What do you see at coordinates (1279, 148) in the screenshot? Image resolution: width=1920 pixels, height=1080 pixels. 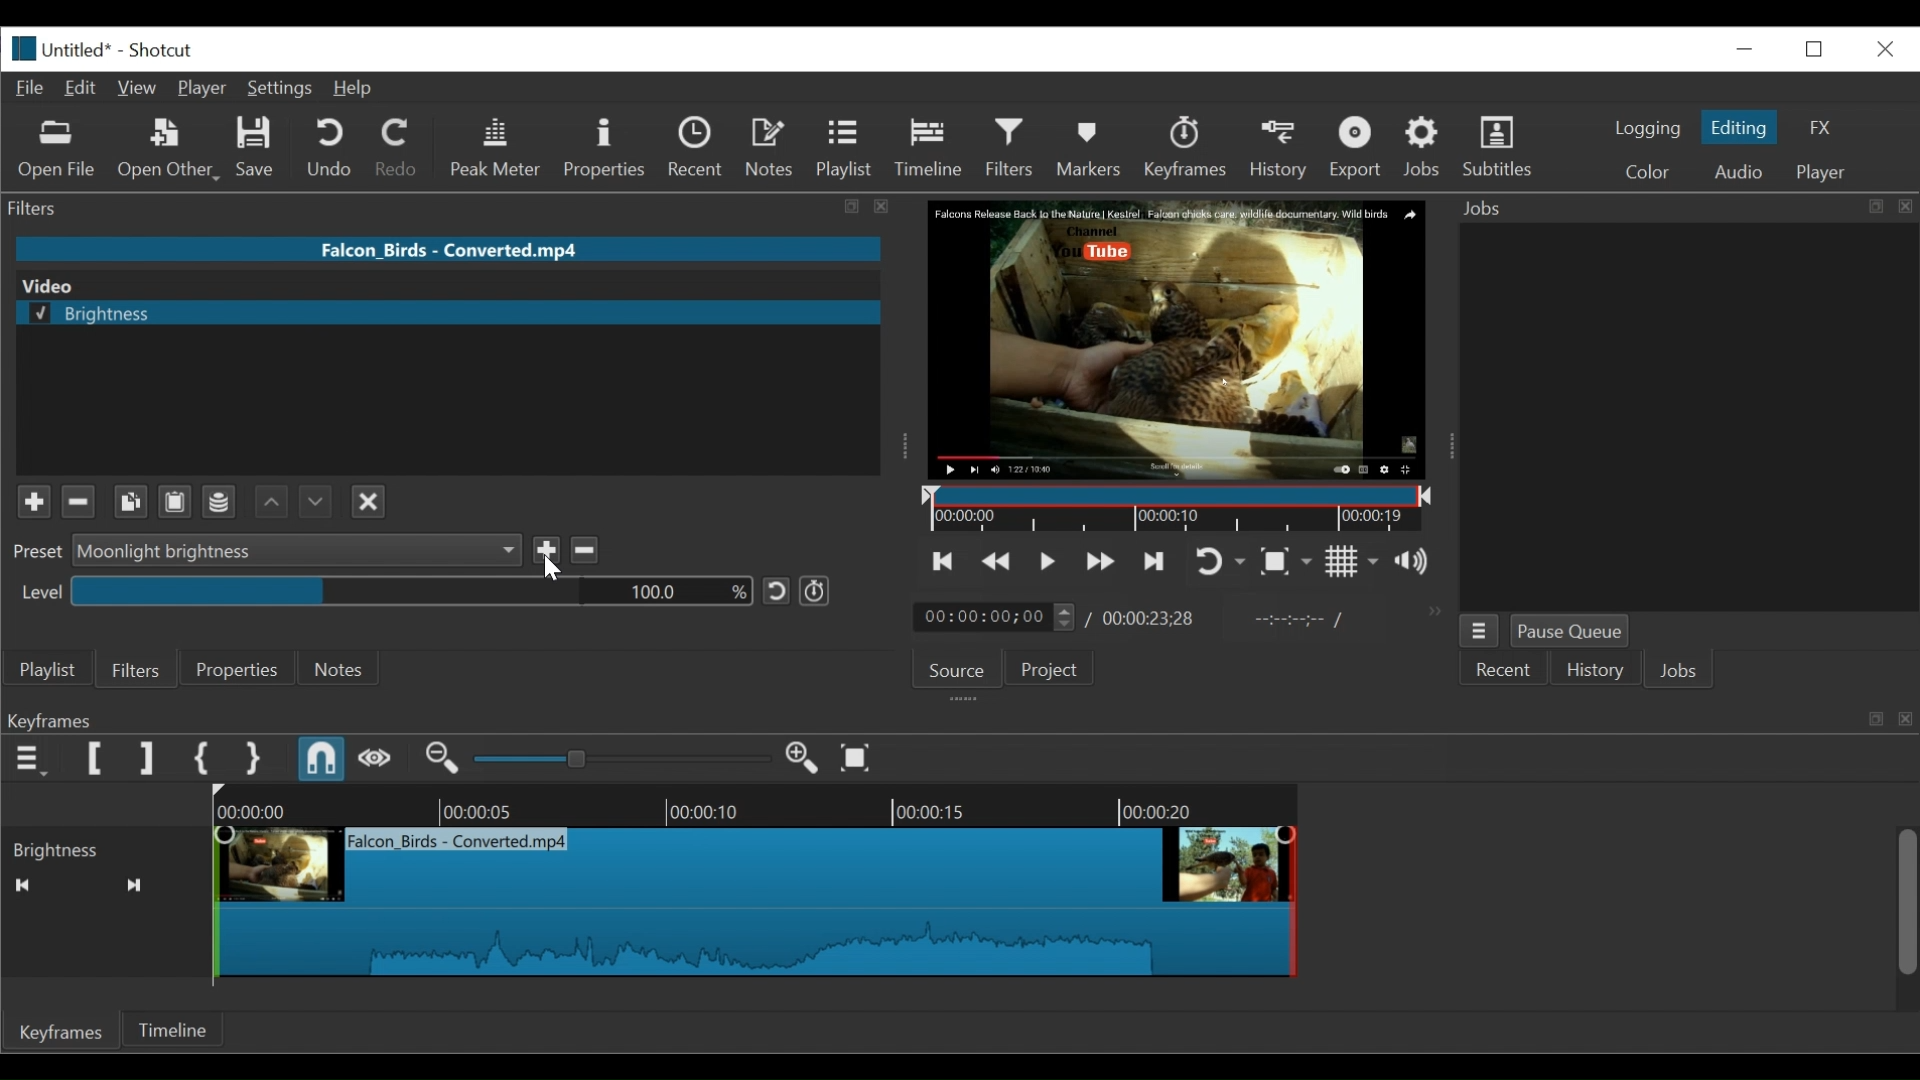 I see `History` at bounding box center [1279, 148].